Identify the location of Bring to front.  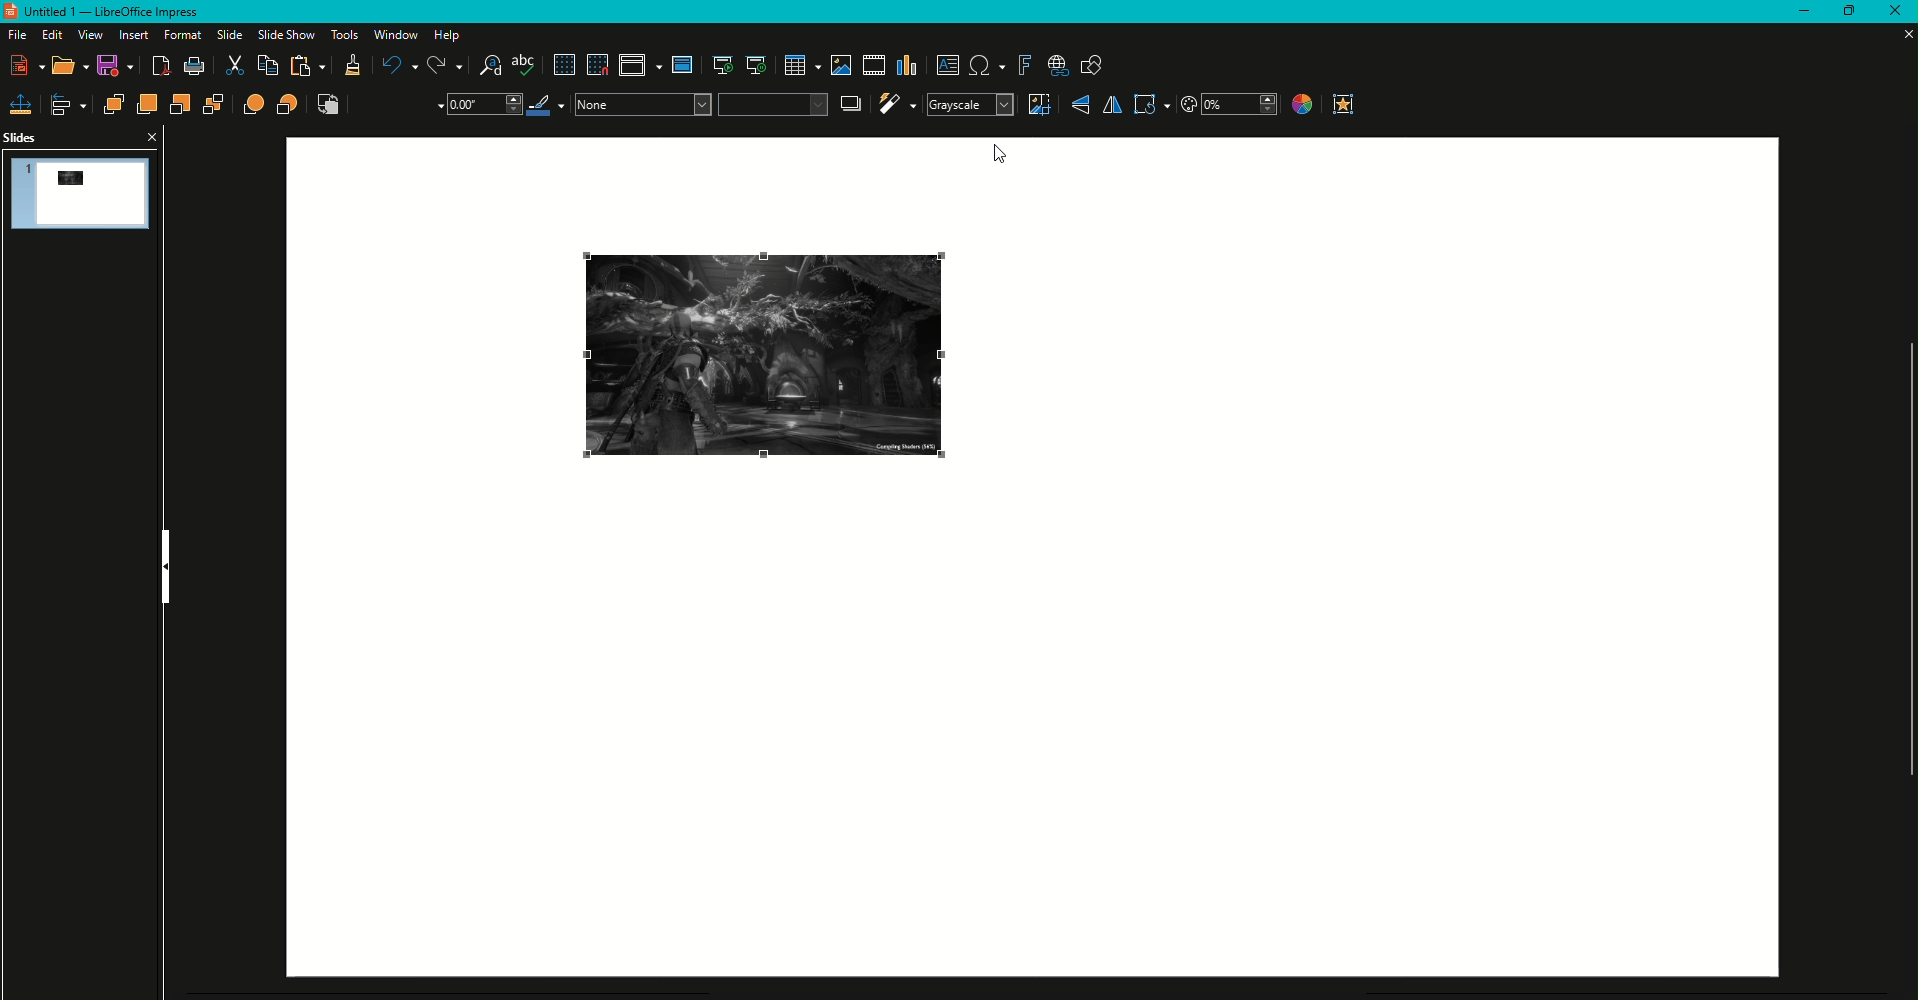
(113, 104).